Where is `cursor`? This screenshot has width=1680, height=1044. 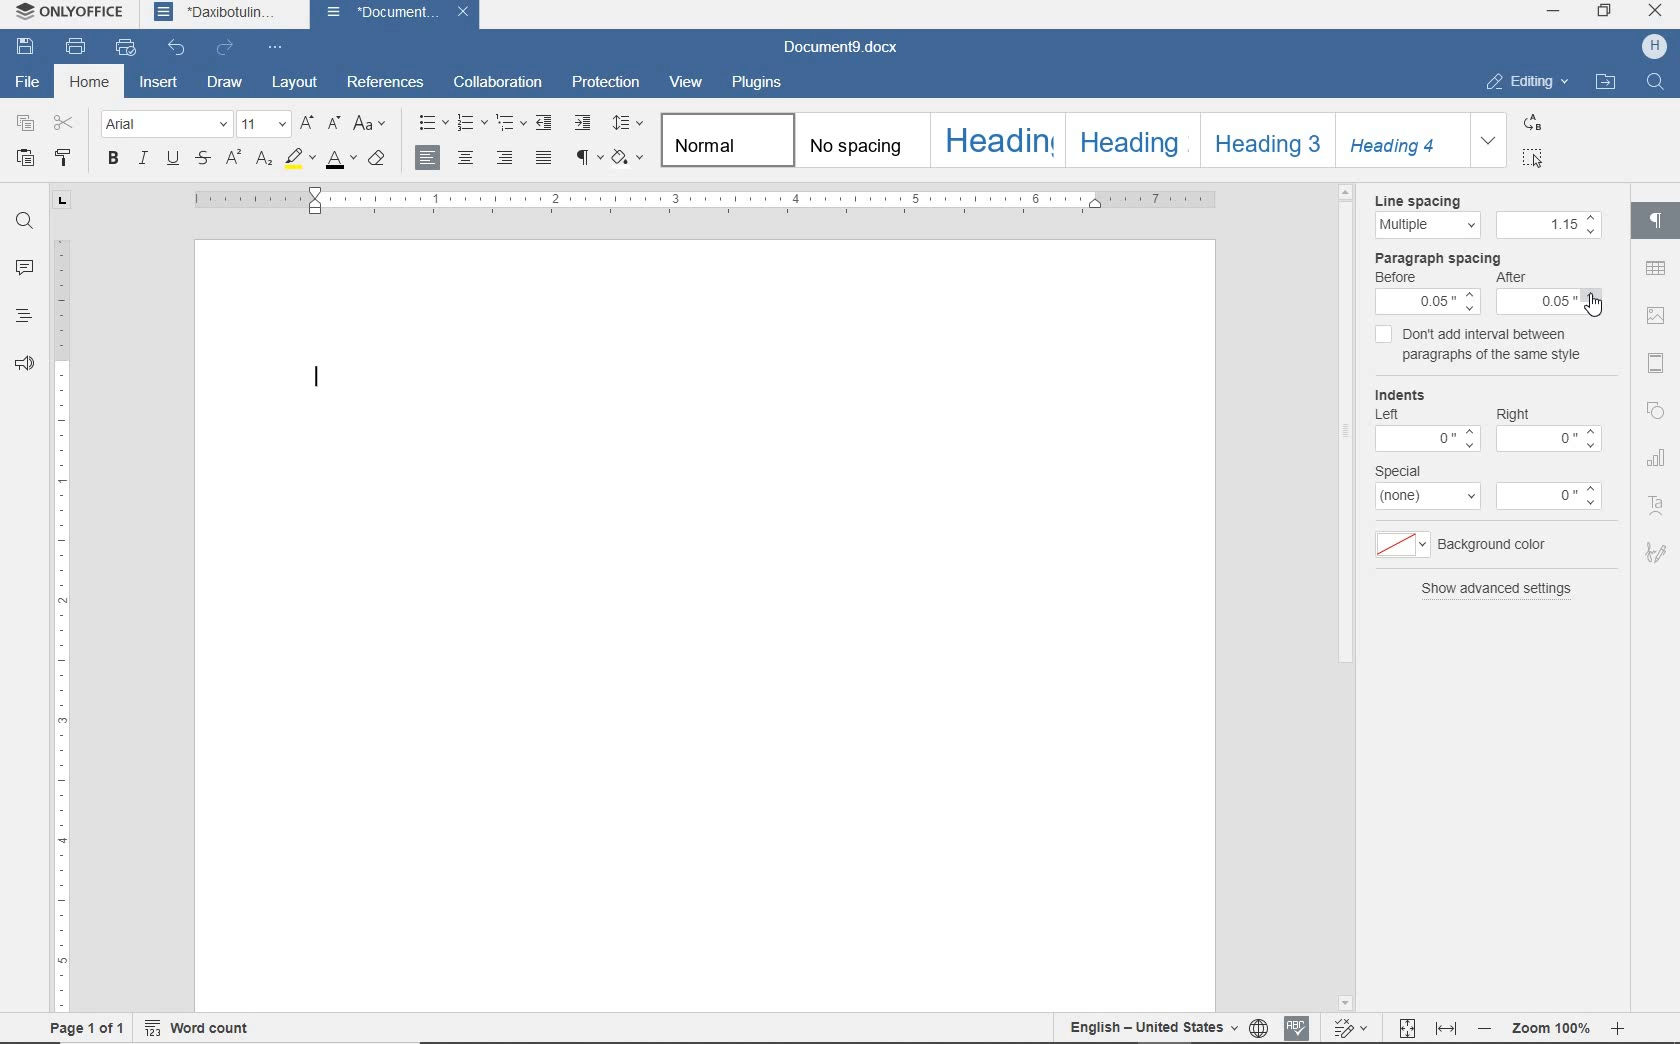
cursor is located at coordinates (1592, 303).